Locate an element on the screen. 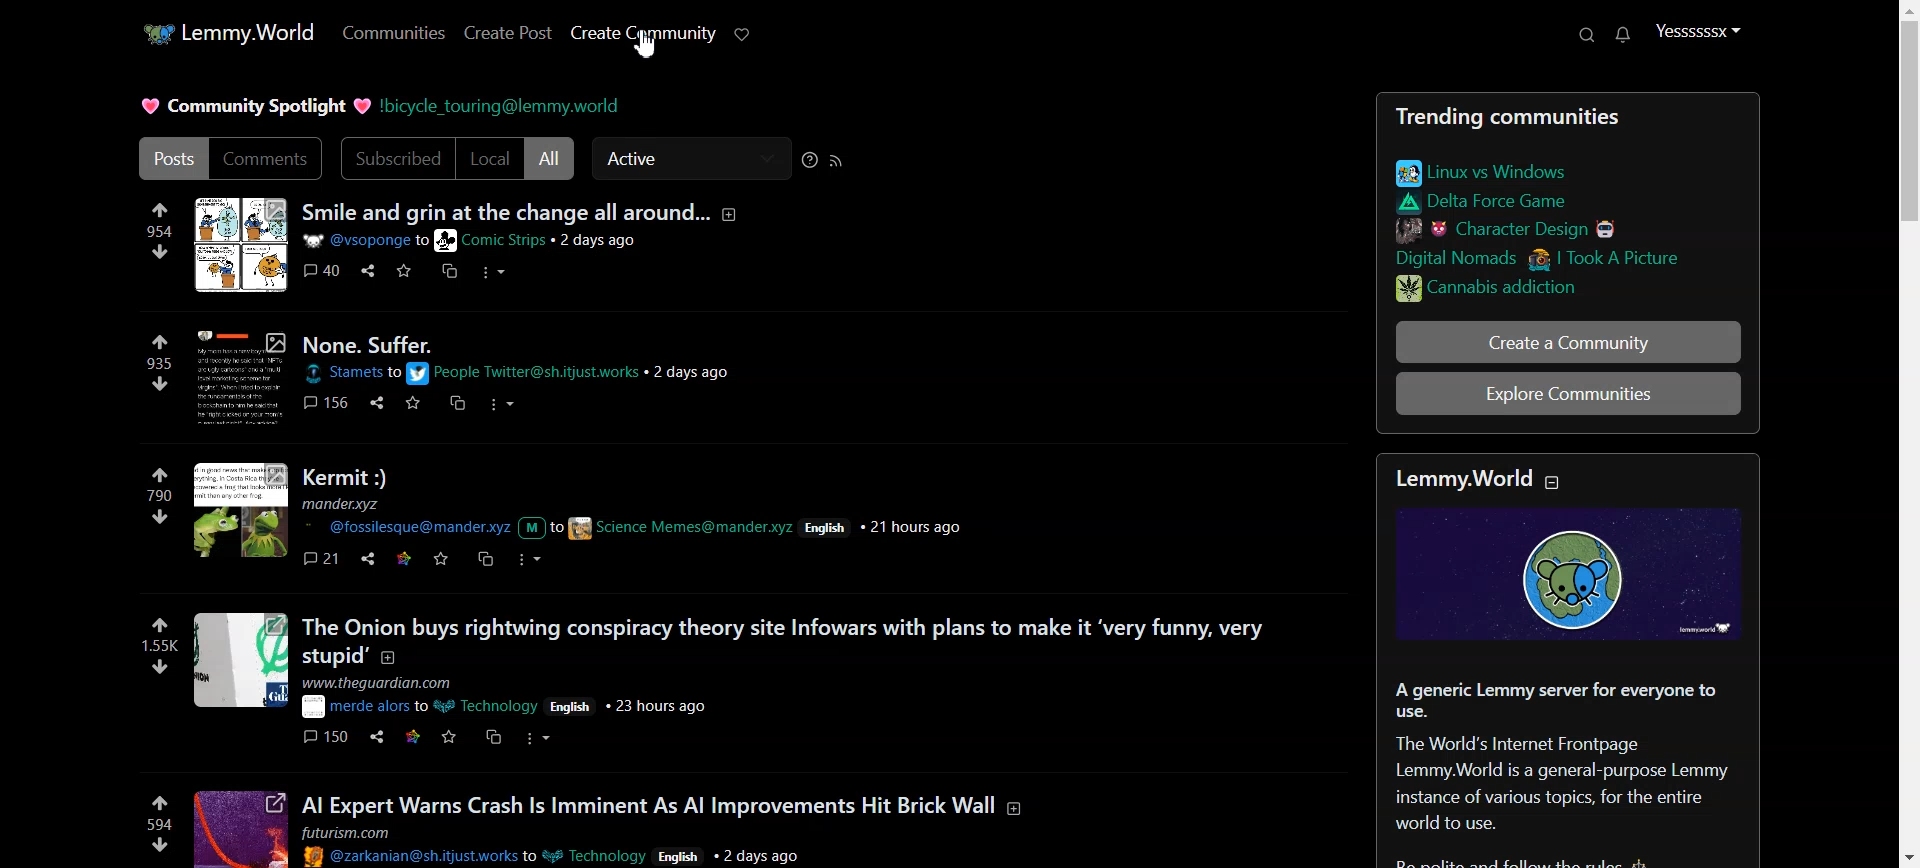  downvote is located at coordinates (162, 384).